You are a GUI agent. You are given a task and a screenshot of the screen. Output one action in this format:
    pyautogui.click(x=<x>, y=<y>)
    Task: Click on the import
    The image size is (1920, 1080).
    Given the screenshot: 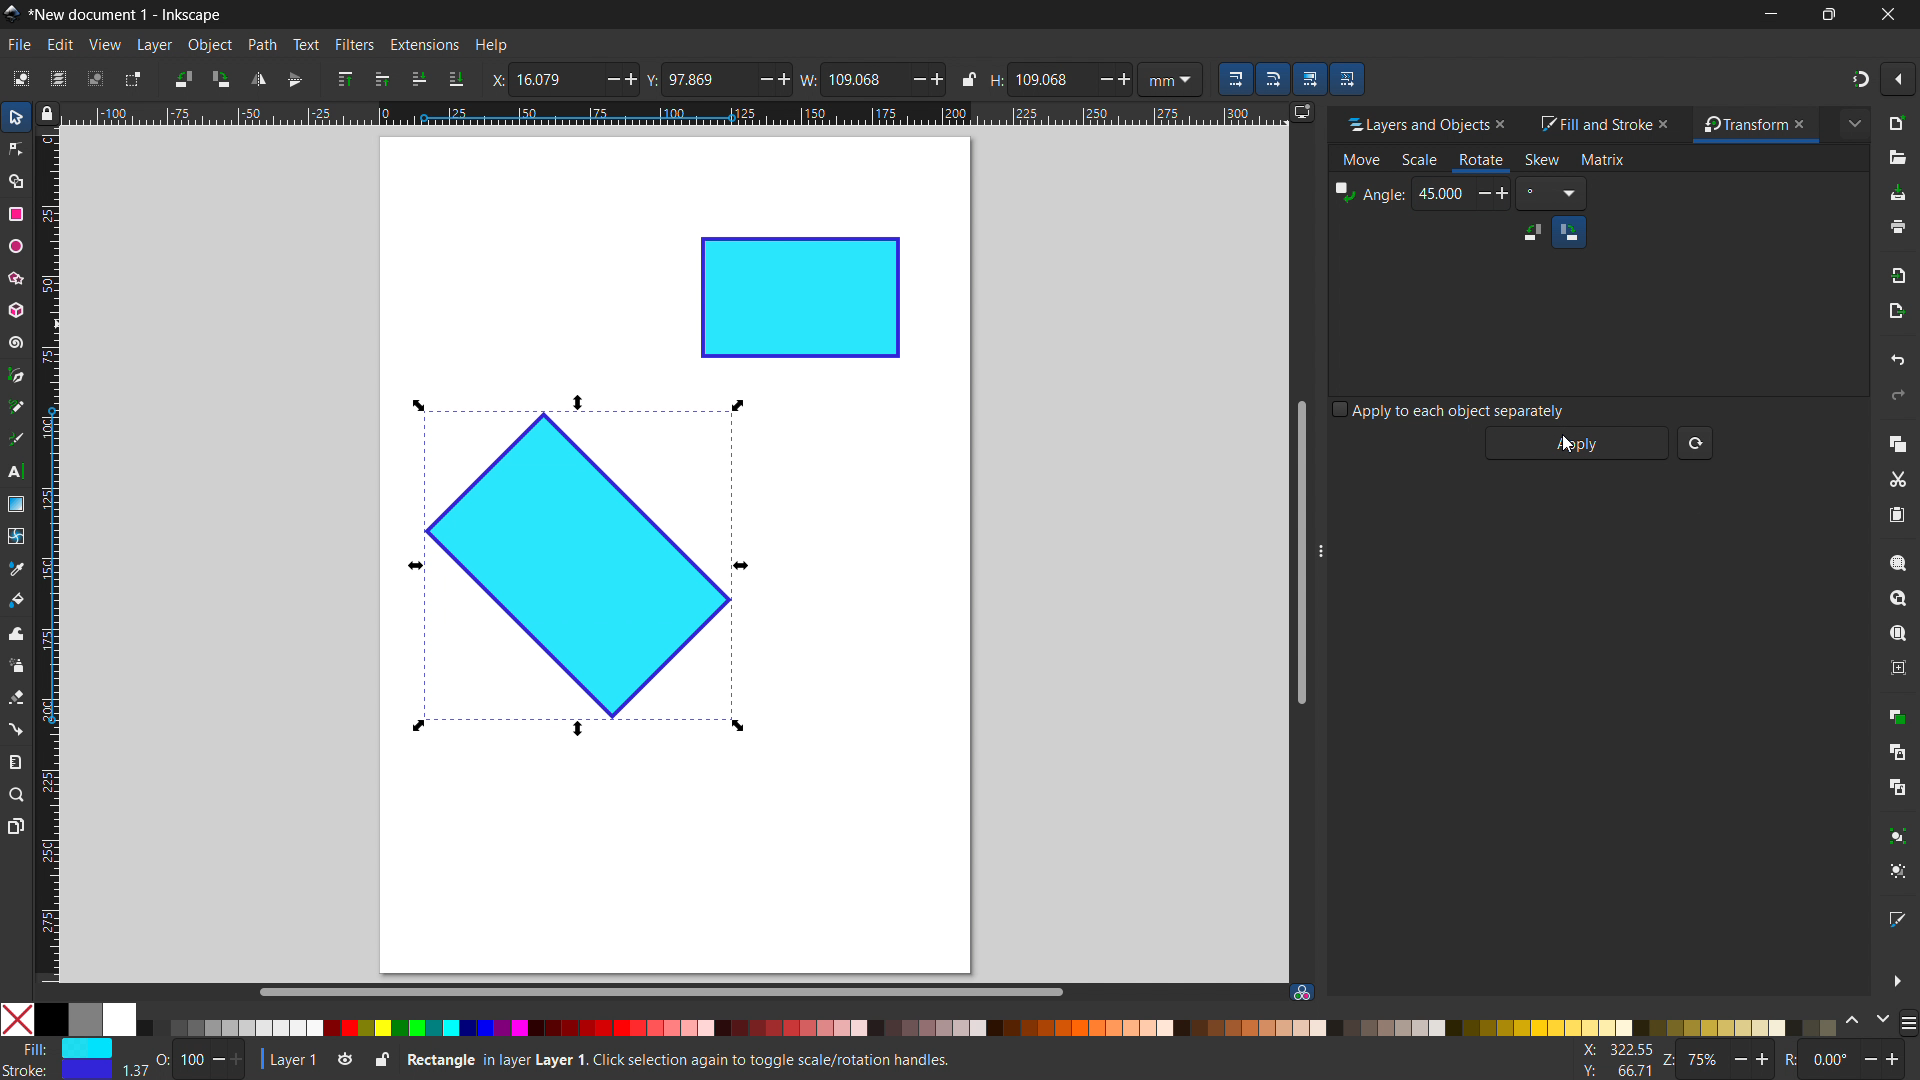 What is the action you would take?
    pyautogui.click(x=1900, y=274)
    